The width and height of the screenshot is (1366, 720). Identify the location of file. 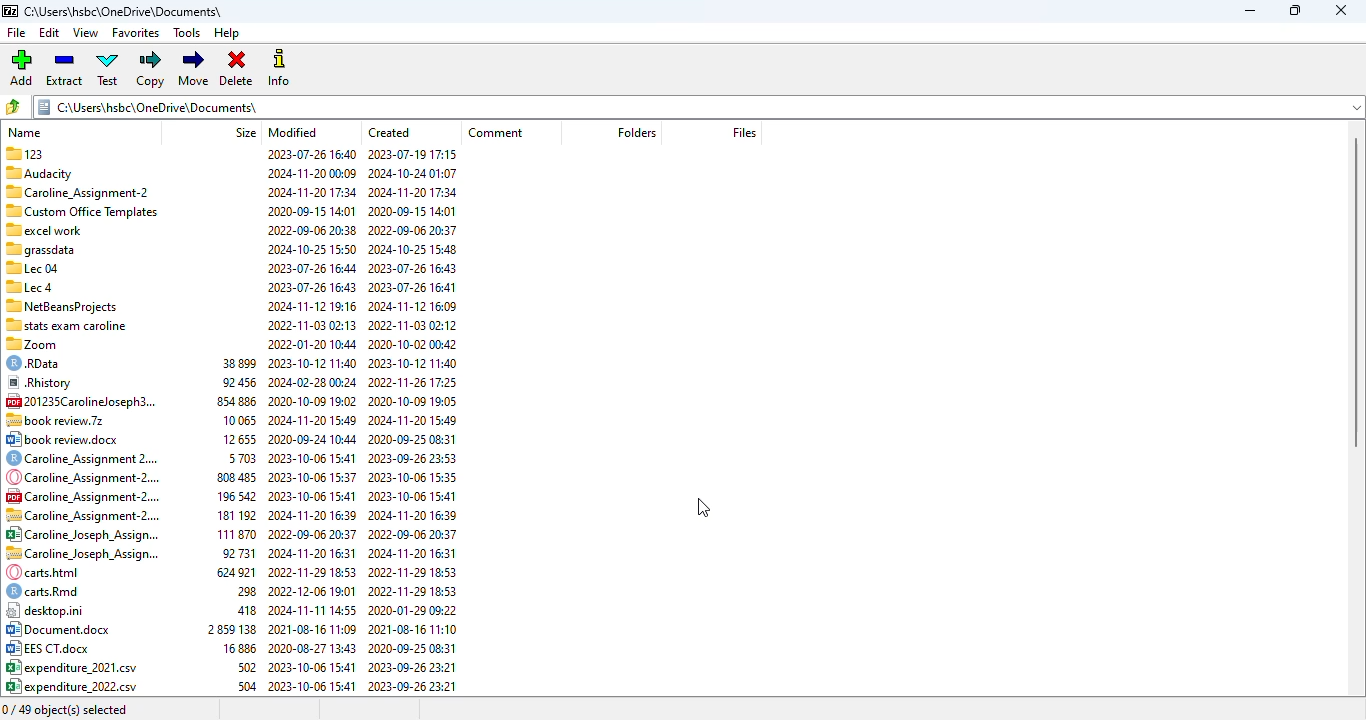
(17, 32).